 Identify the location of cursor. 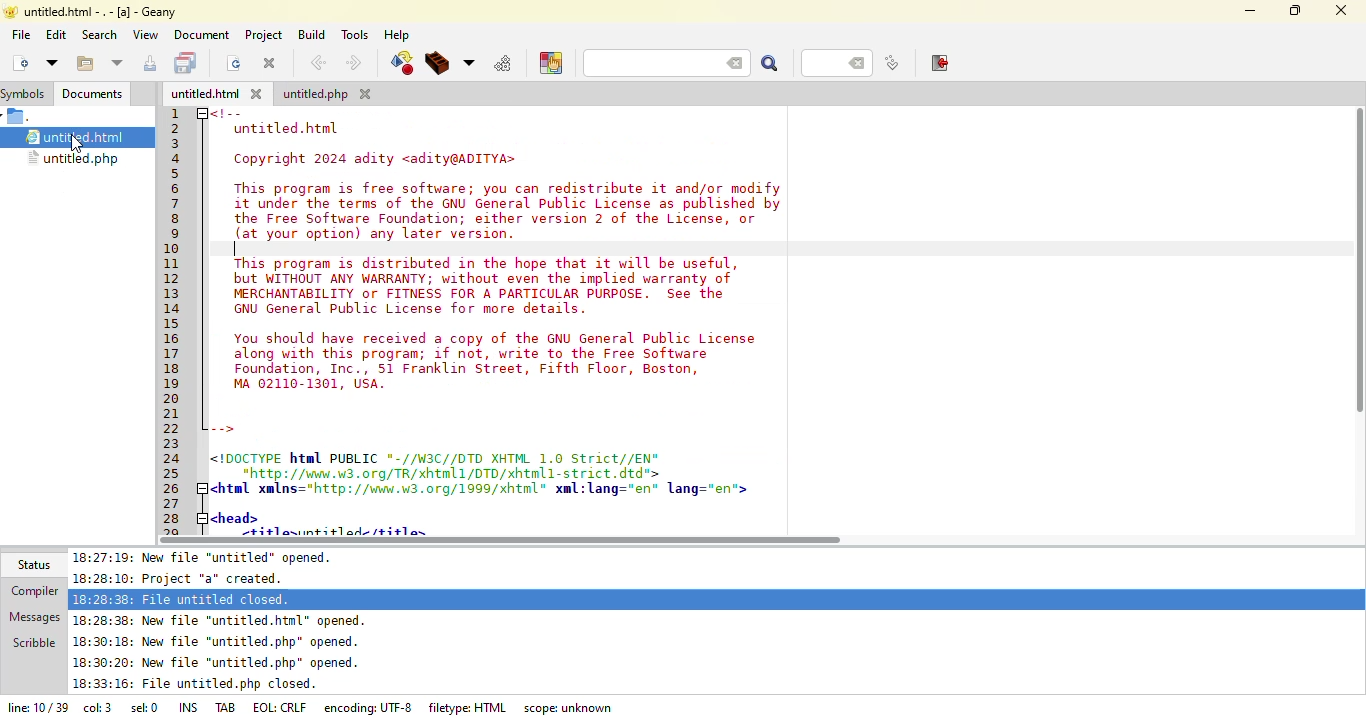
(85, 147).